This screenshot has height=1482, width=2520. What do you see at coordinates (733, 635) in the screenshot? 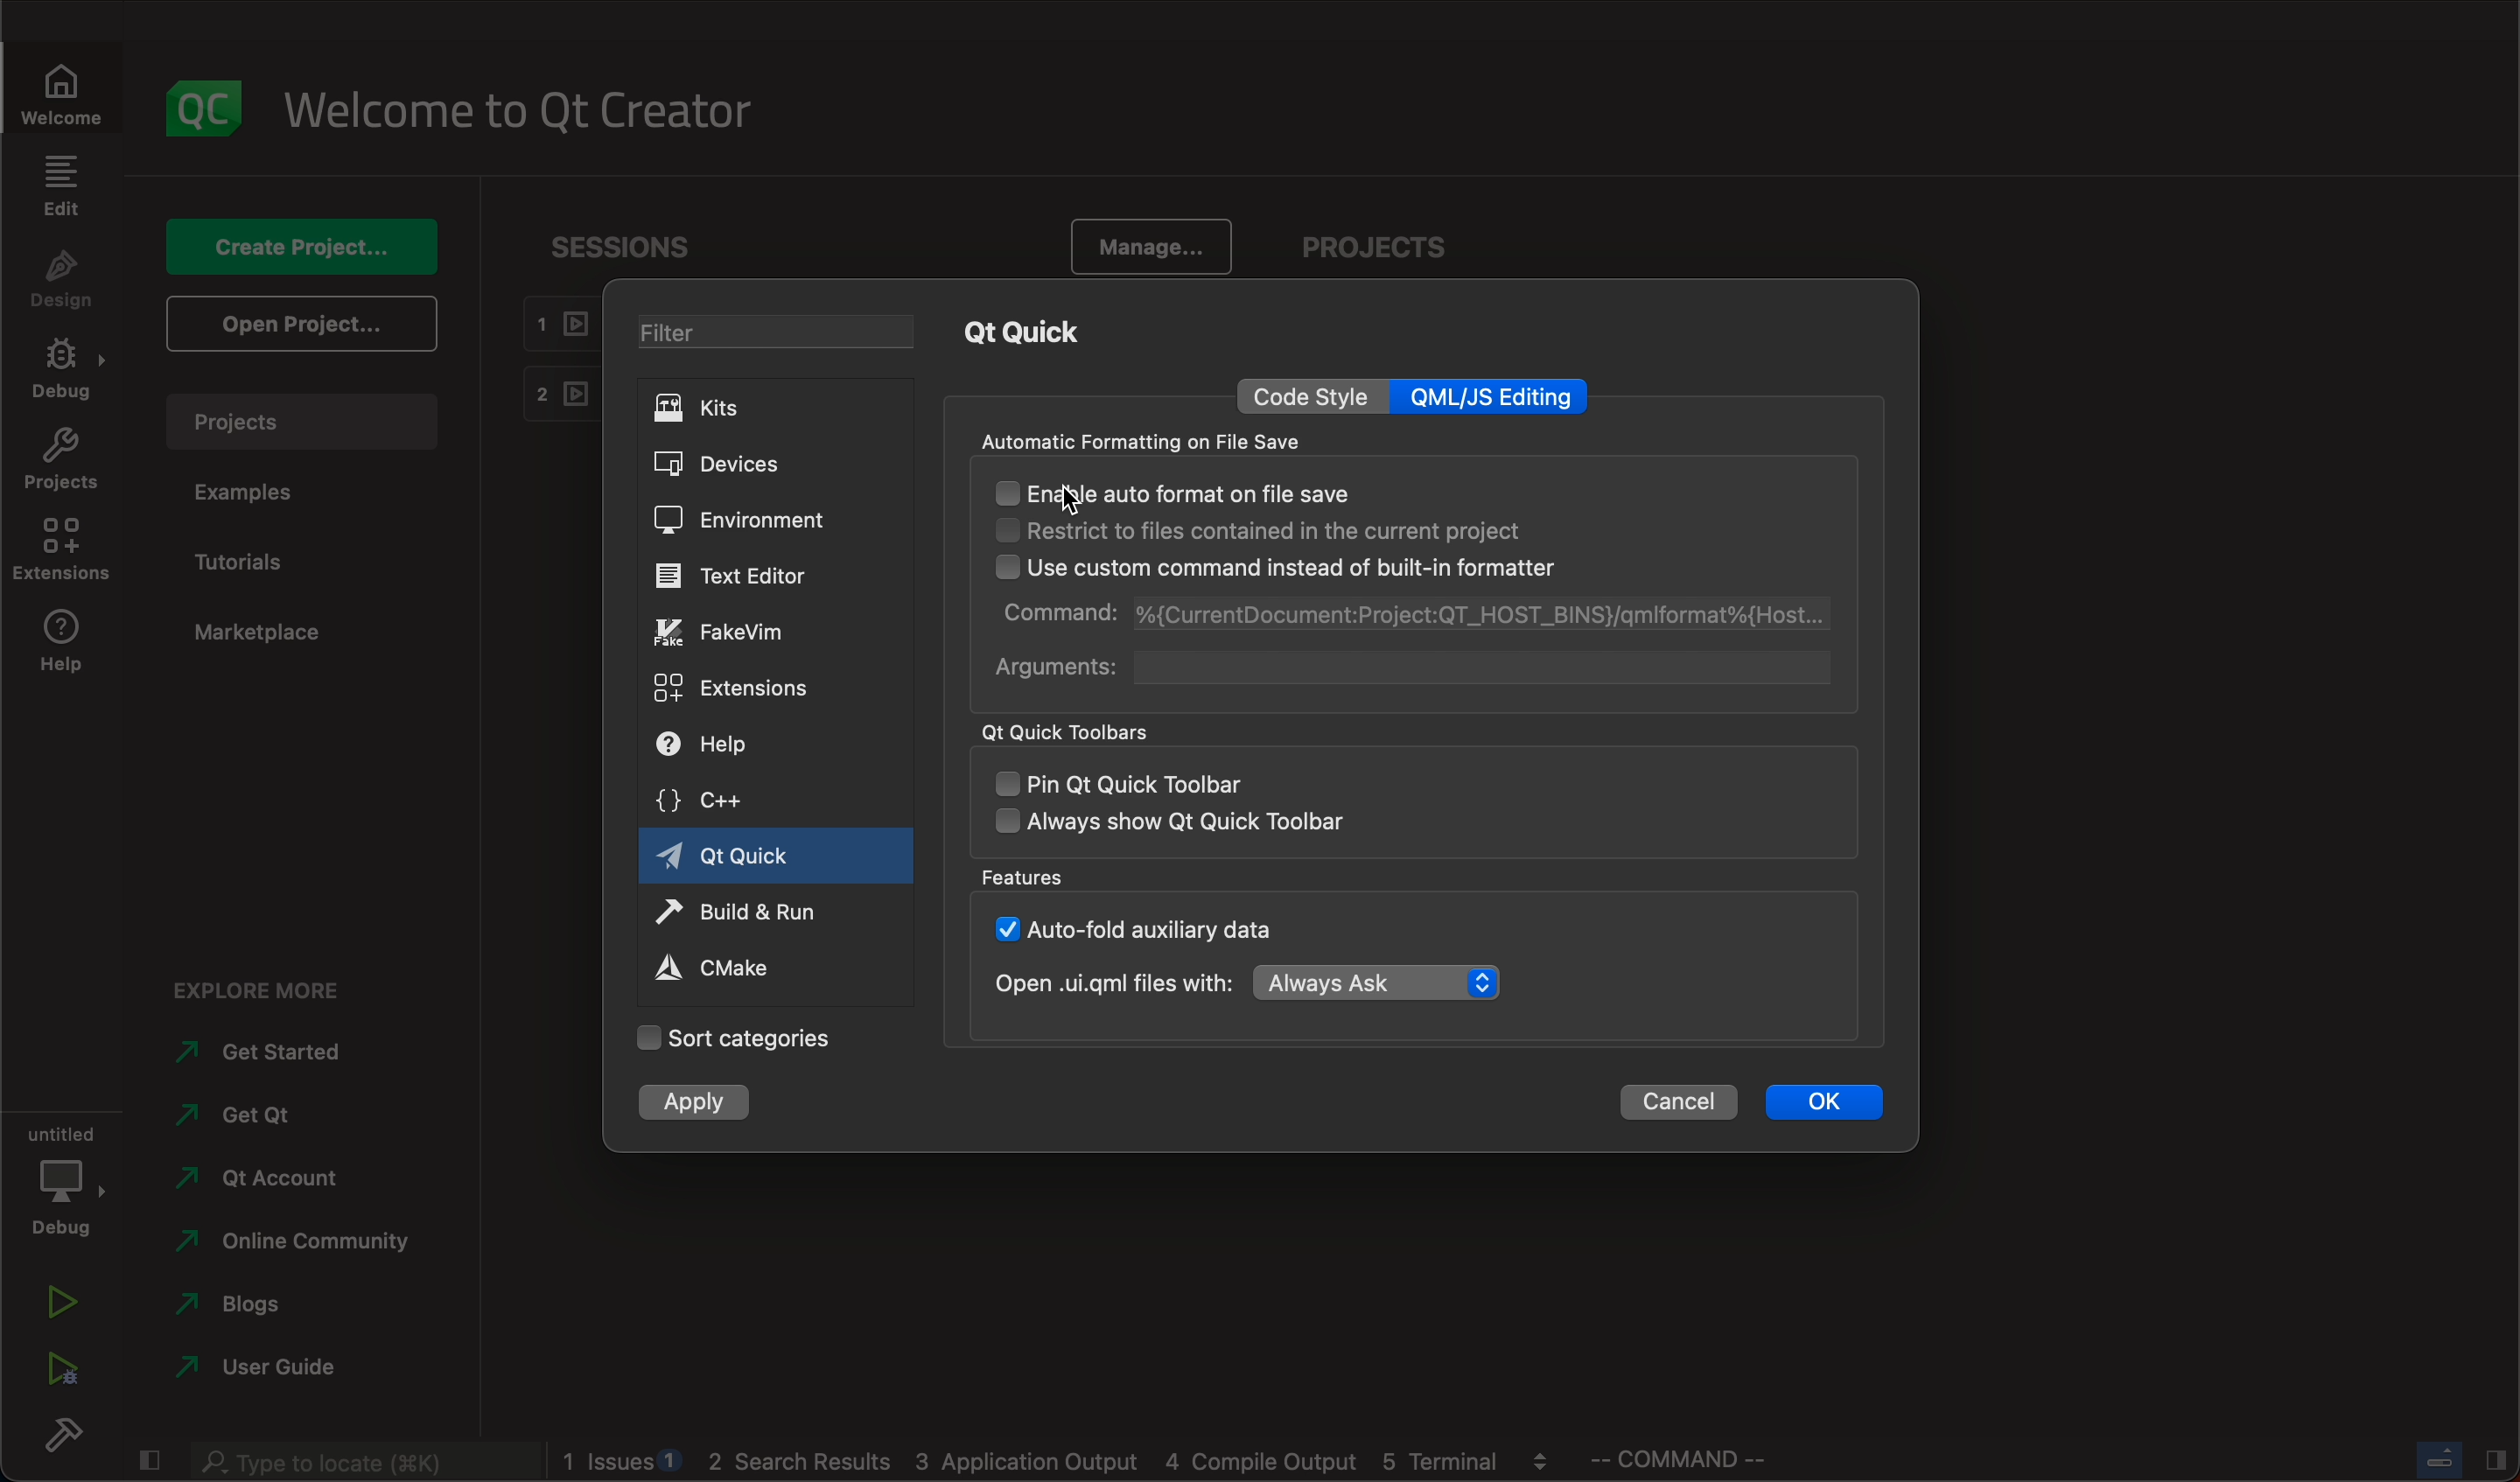
I see `fakevim` at bounding box center [733, 635].